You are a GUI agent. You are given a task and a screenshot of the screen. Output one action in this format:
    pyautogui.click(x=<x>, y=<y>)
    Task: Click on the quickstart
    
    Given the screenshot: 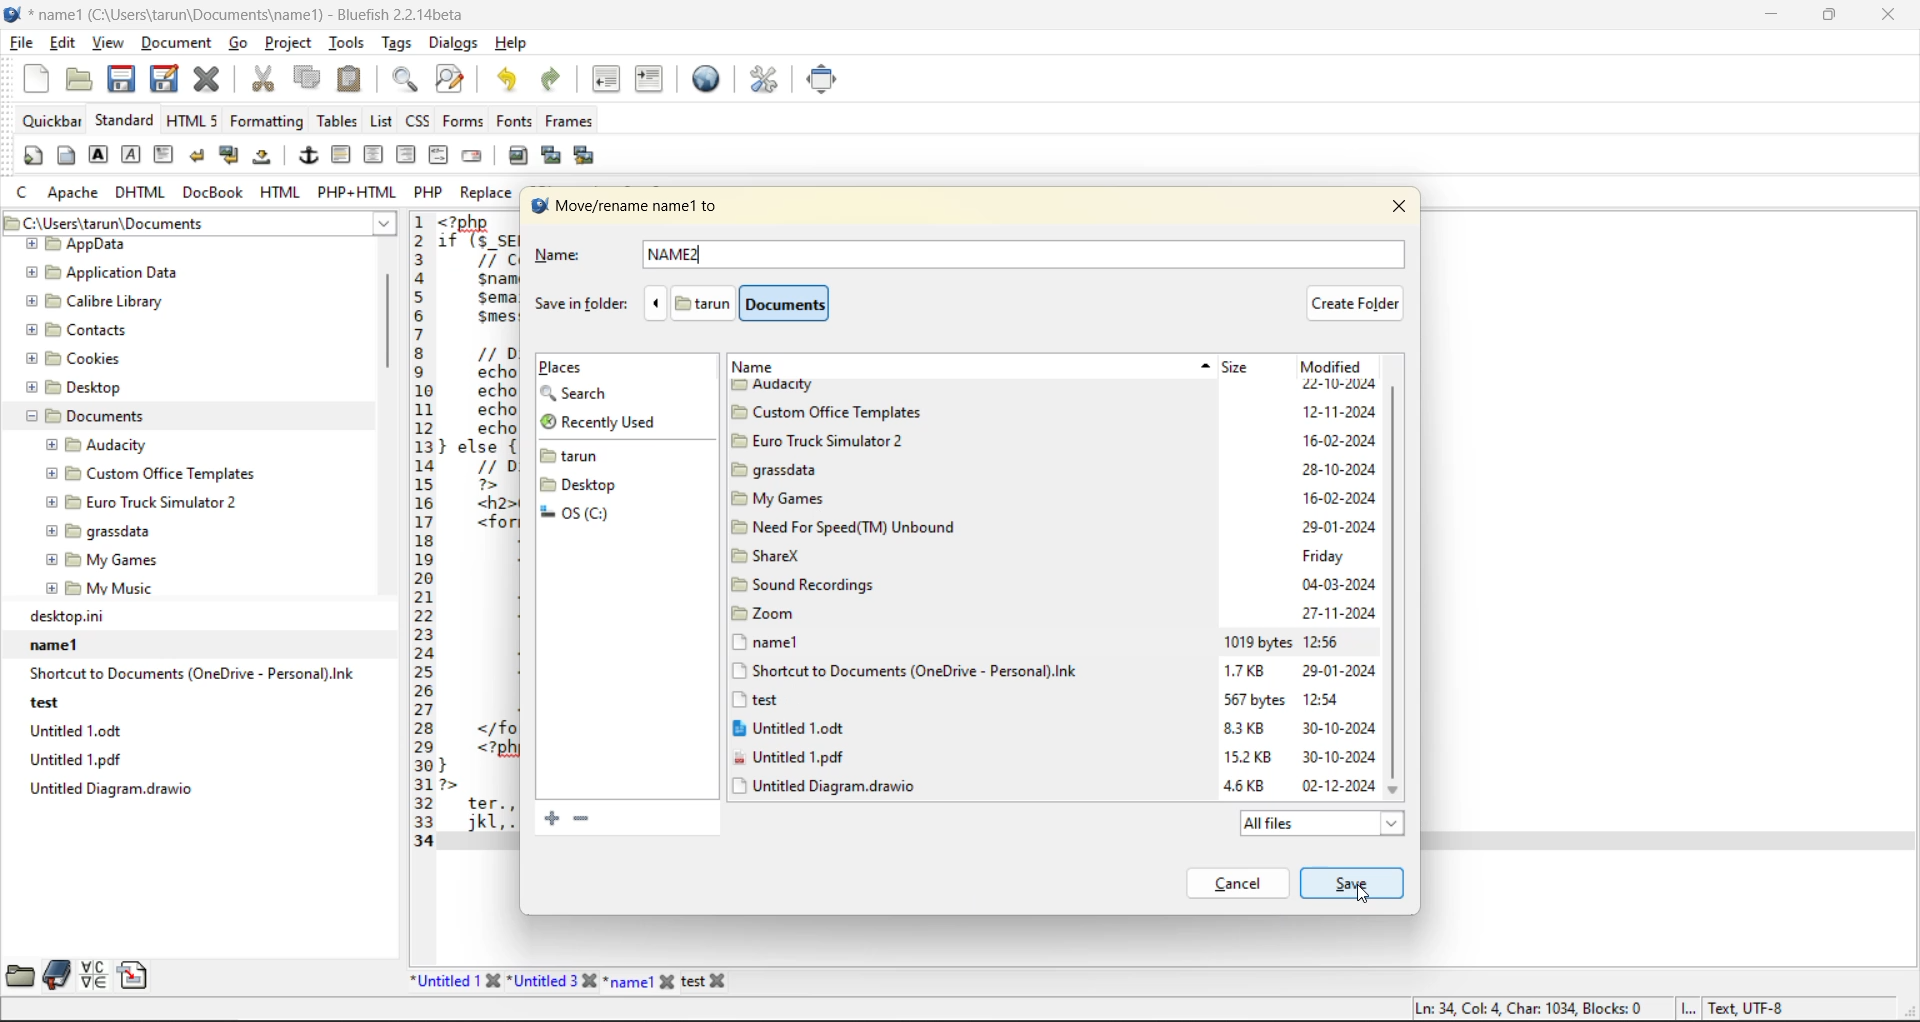 What is the action you would take?
    pyautogui.click(x=34, y=156)
    